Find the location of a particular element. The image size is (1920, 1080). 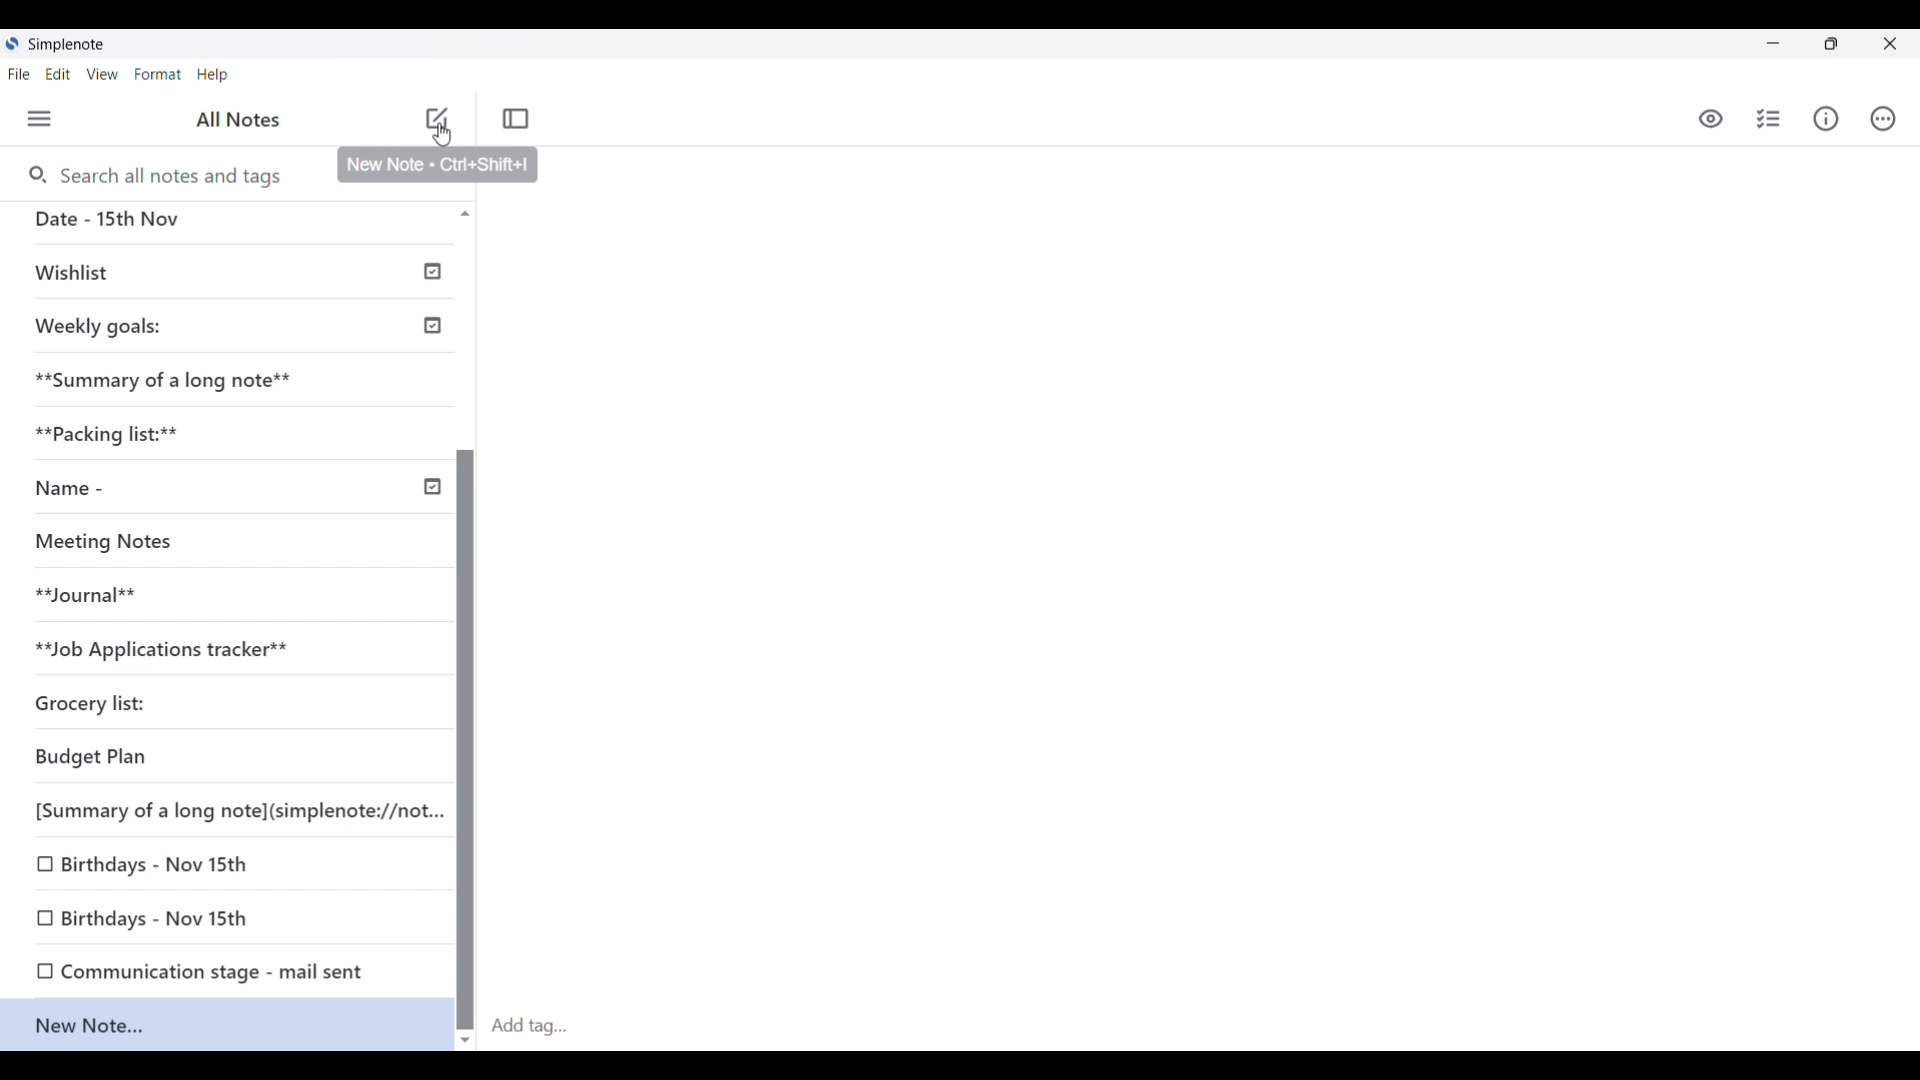

**Summary of a long note** is located at coordinates (165, 377).